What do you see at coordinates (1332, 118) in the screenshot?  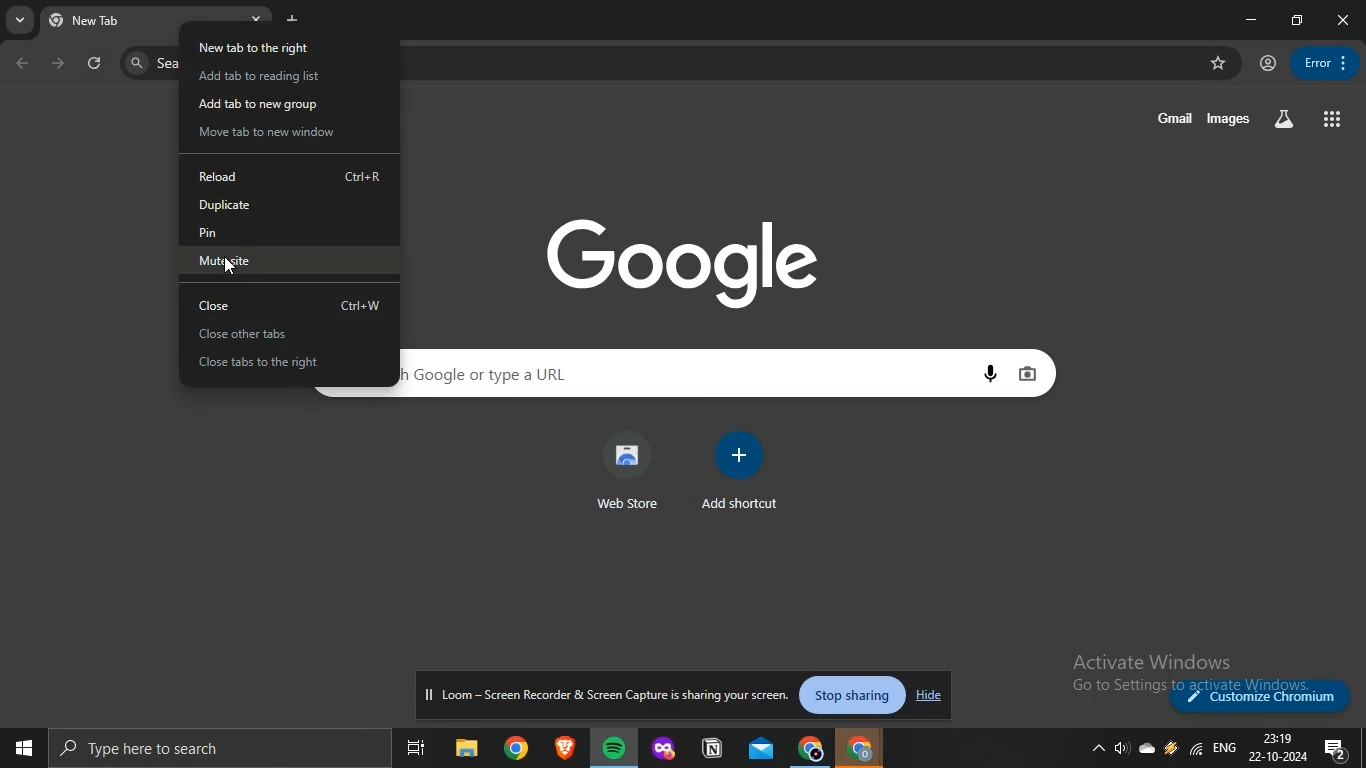 I see `google apps` at bounding box center [1332, 118].